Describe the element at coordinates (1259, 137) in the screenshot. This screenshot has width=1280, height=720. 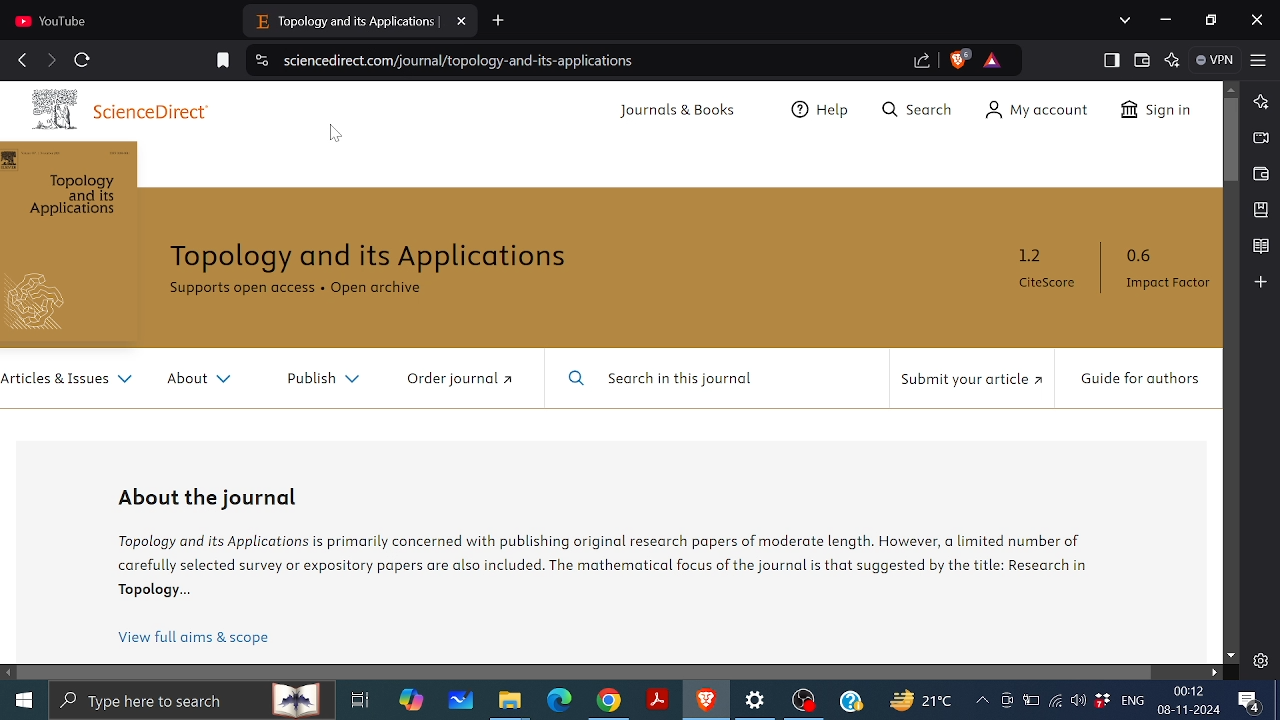
I see `Brave talk` at that location.